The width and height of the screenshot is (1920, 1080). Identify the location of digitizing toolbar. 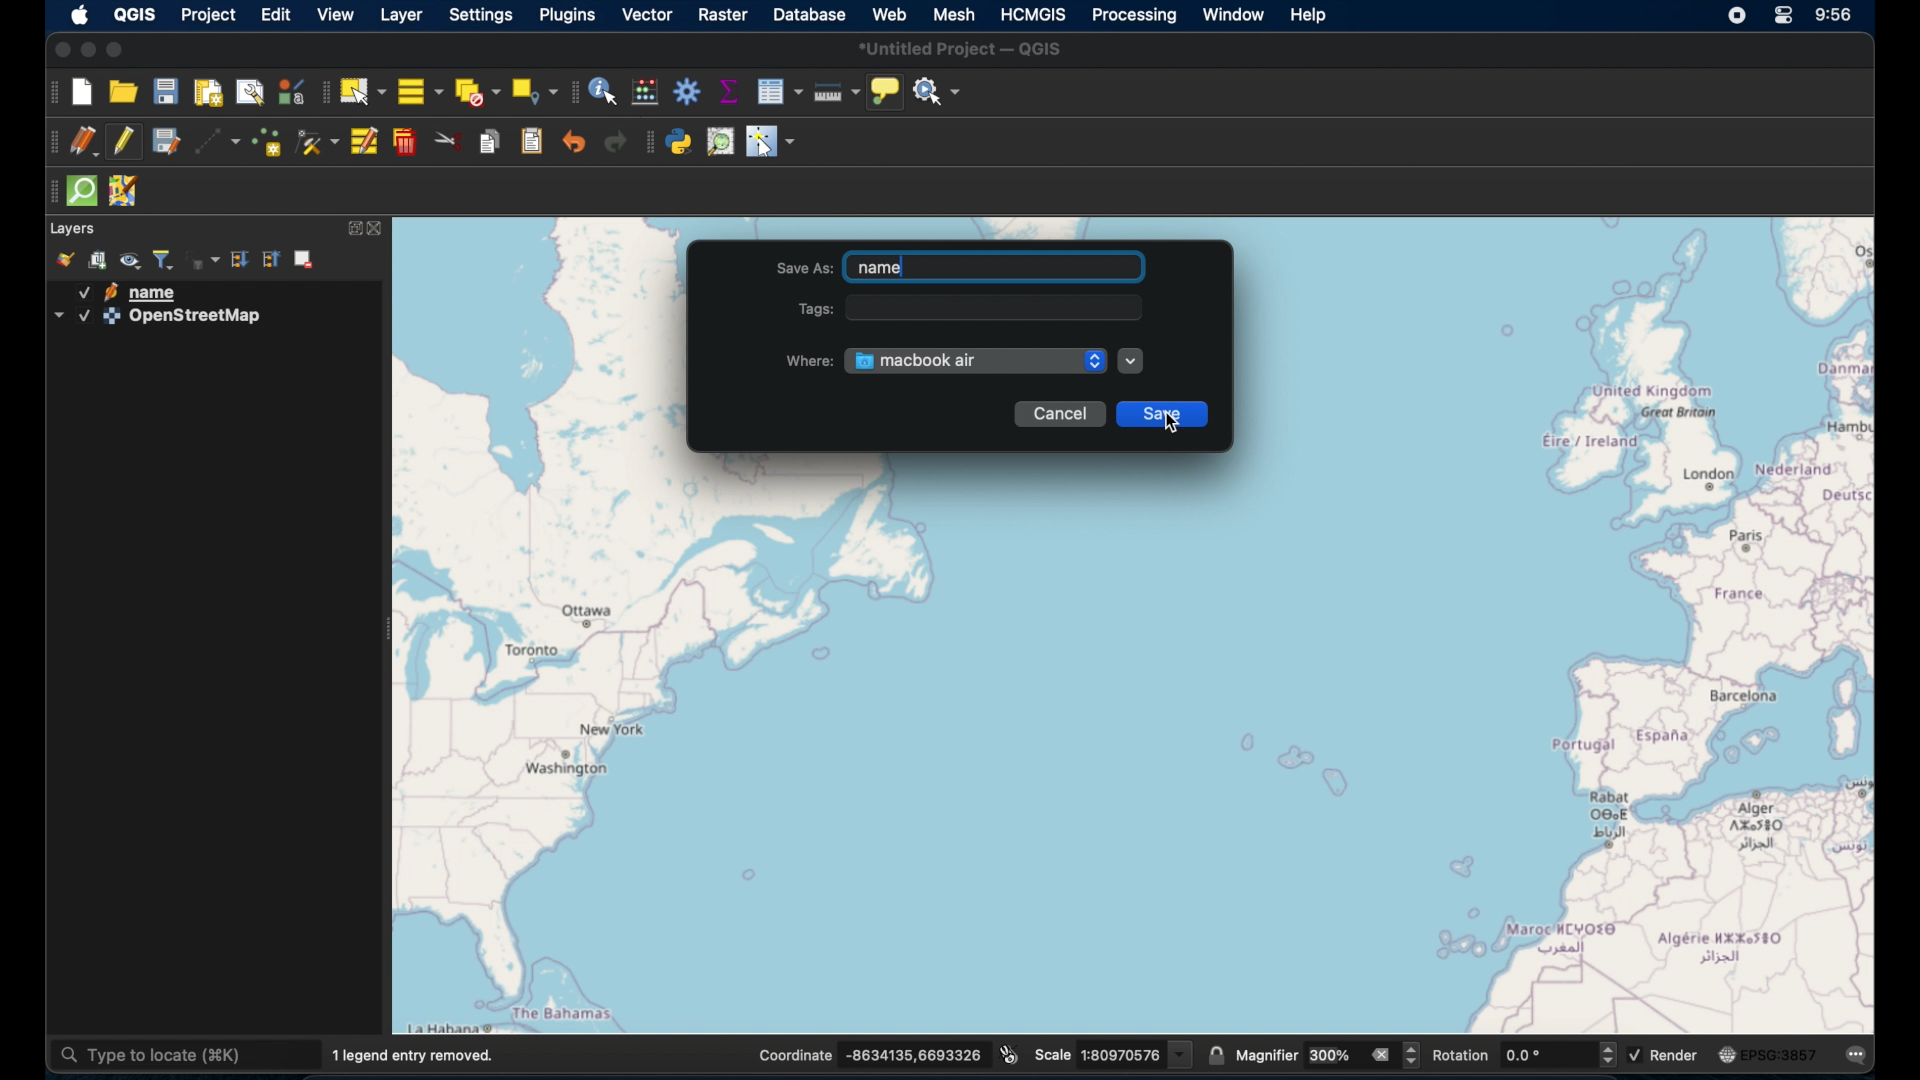
(51, 145).